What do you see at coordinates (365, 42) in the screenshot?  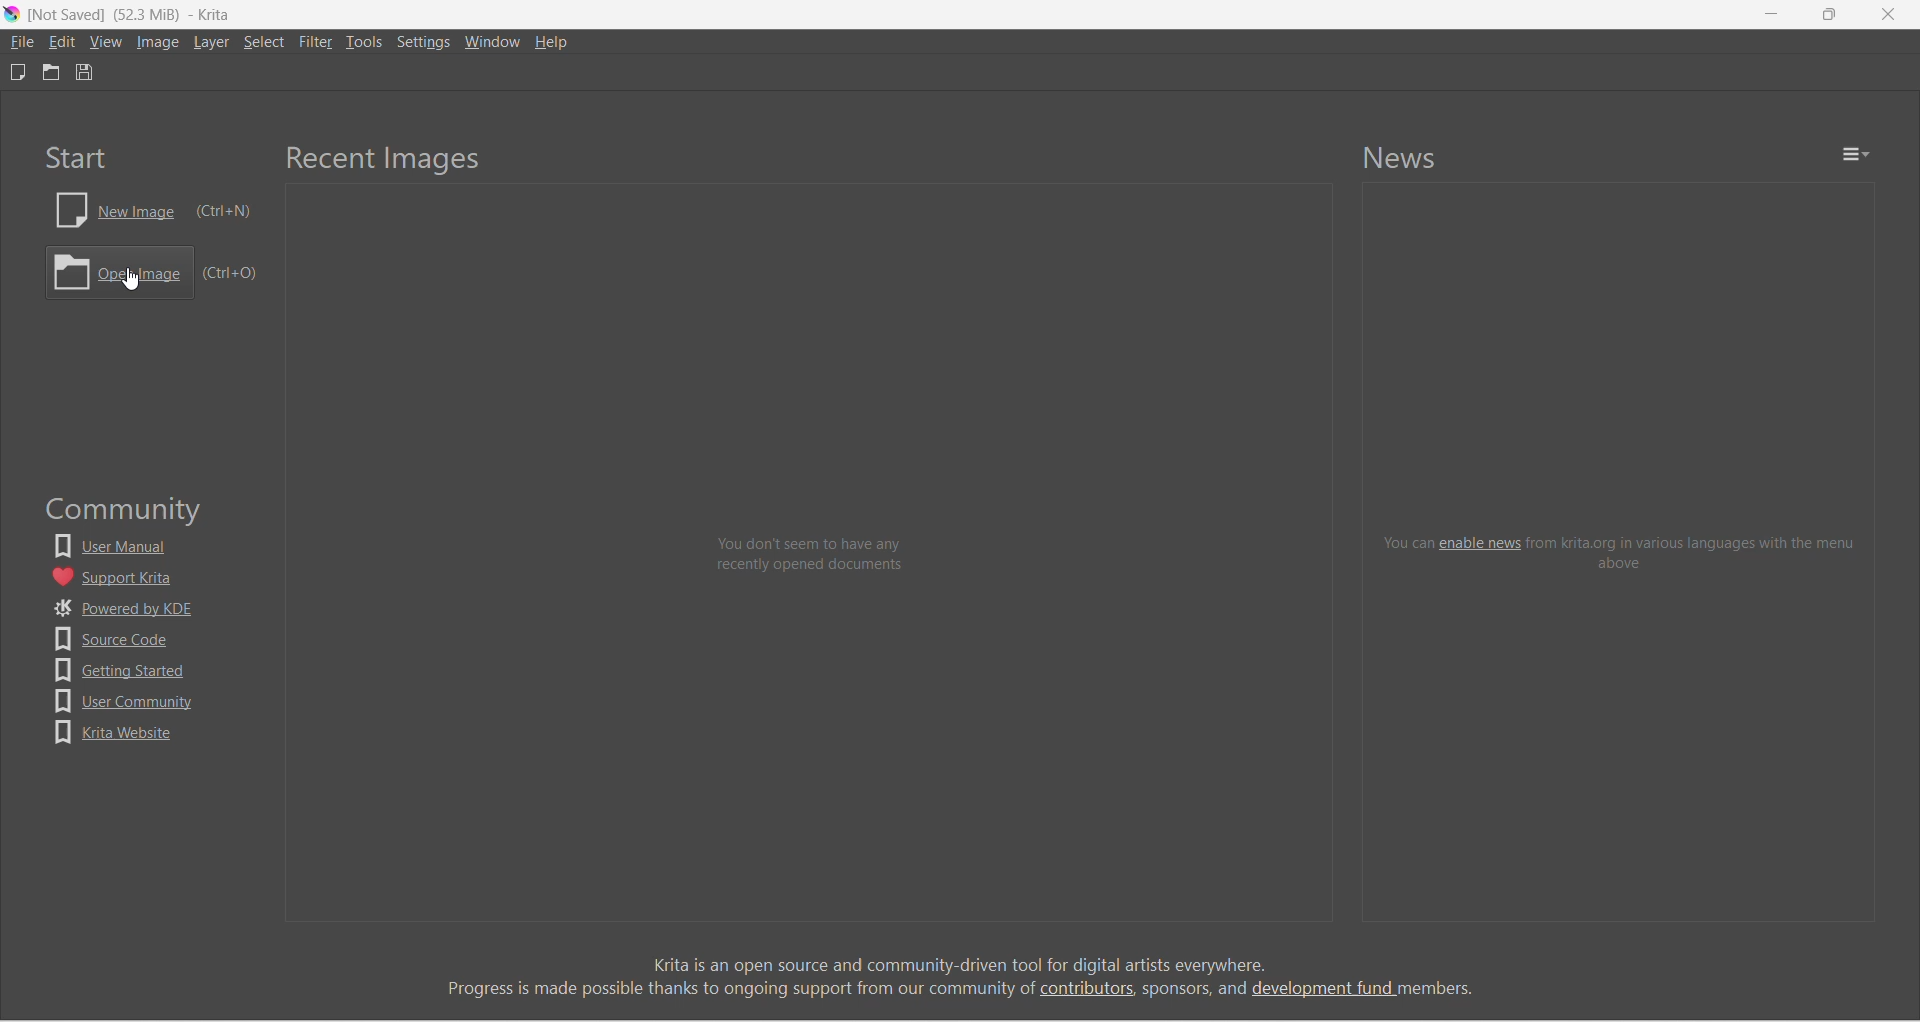 I see `tools` at bounding box center [365, 42].